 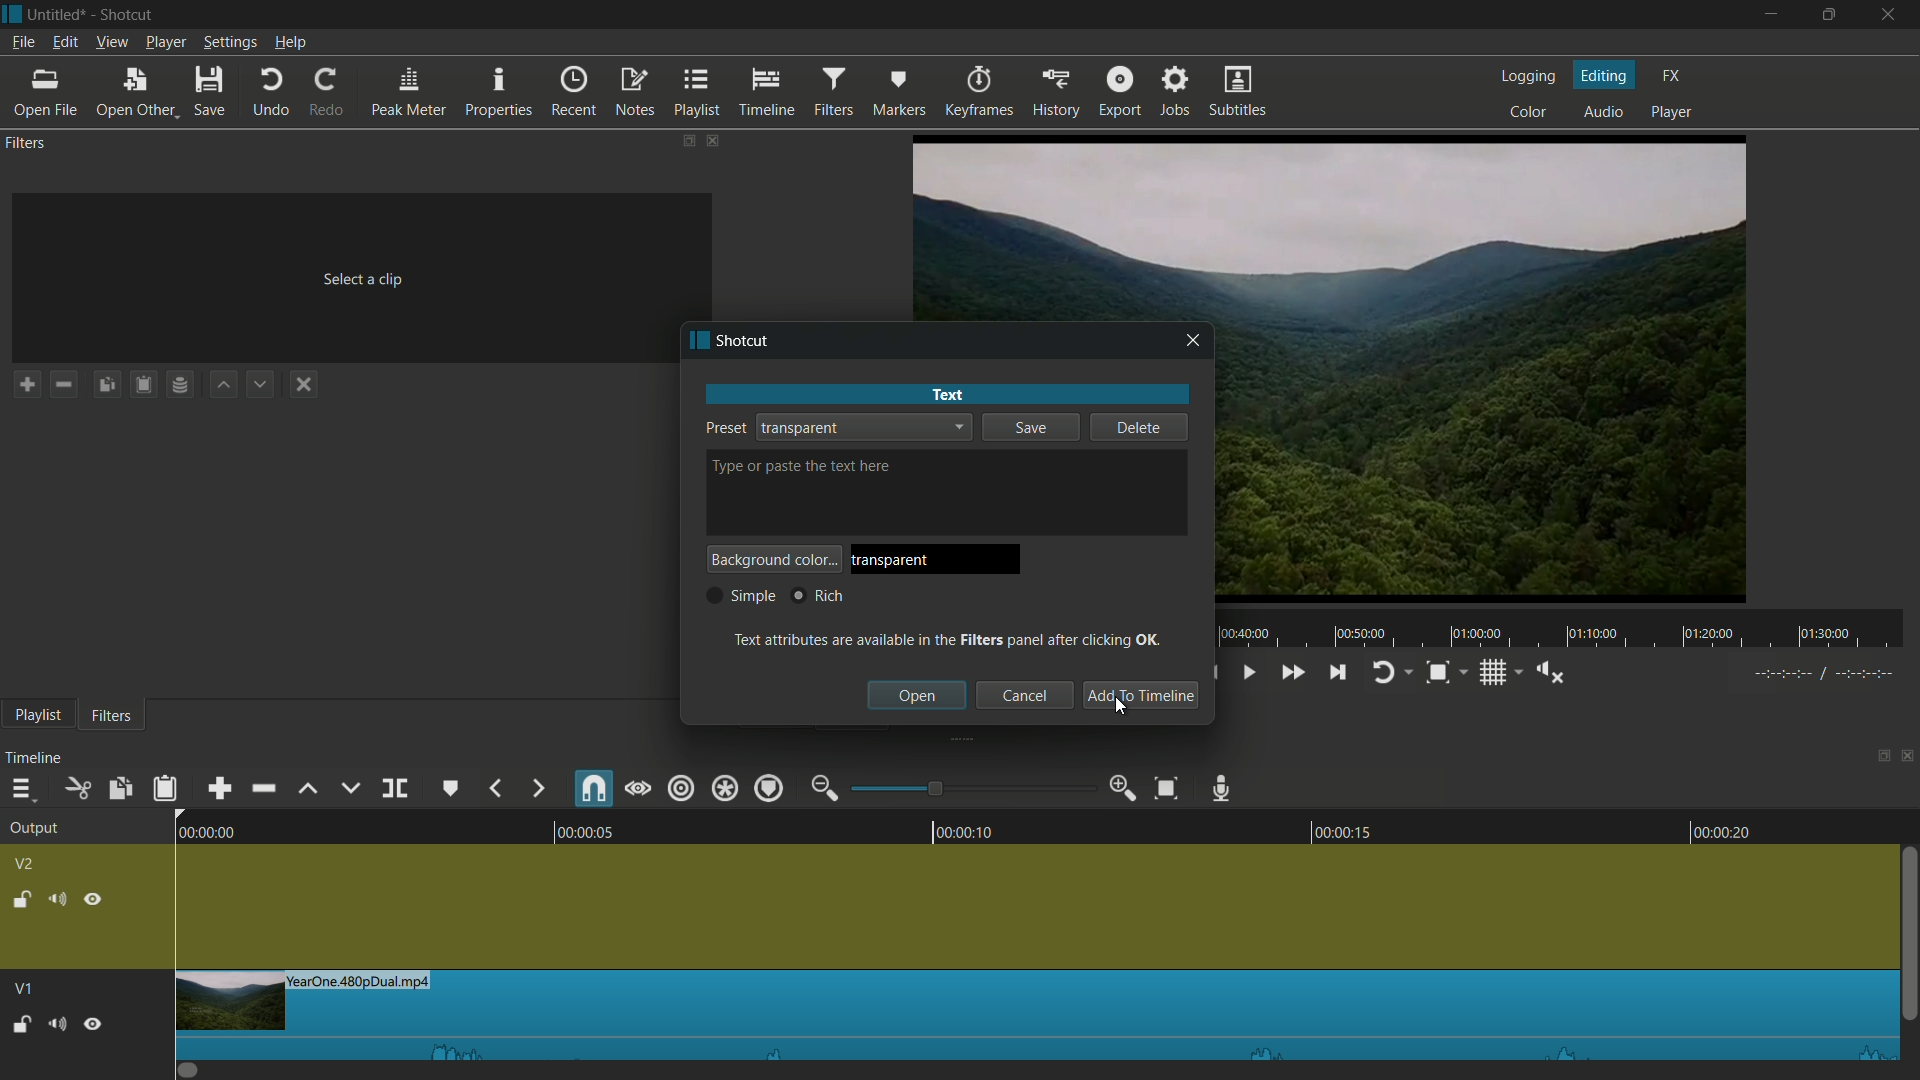 I want to click on timeline, so click(x=35, y=759).